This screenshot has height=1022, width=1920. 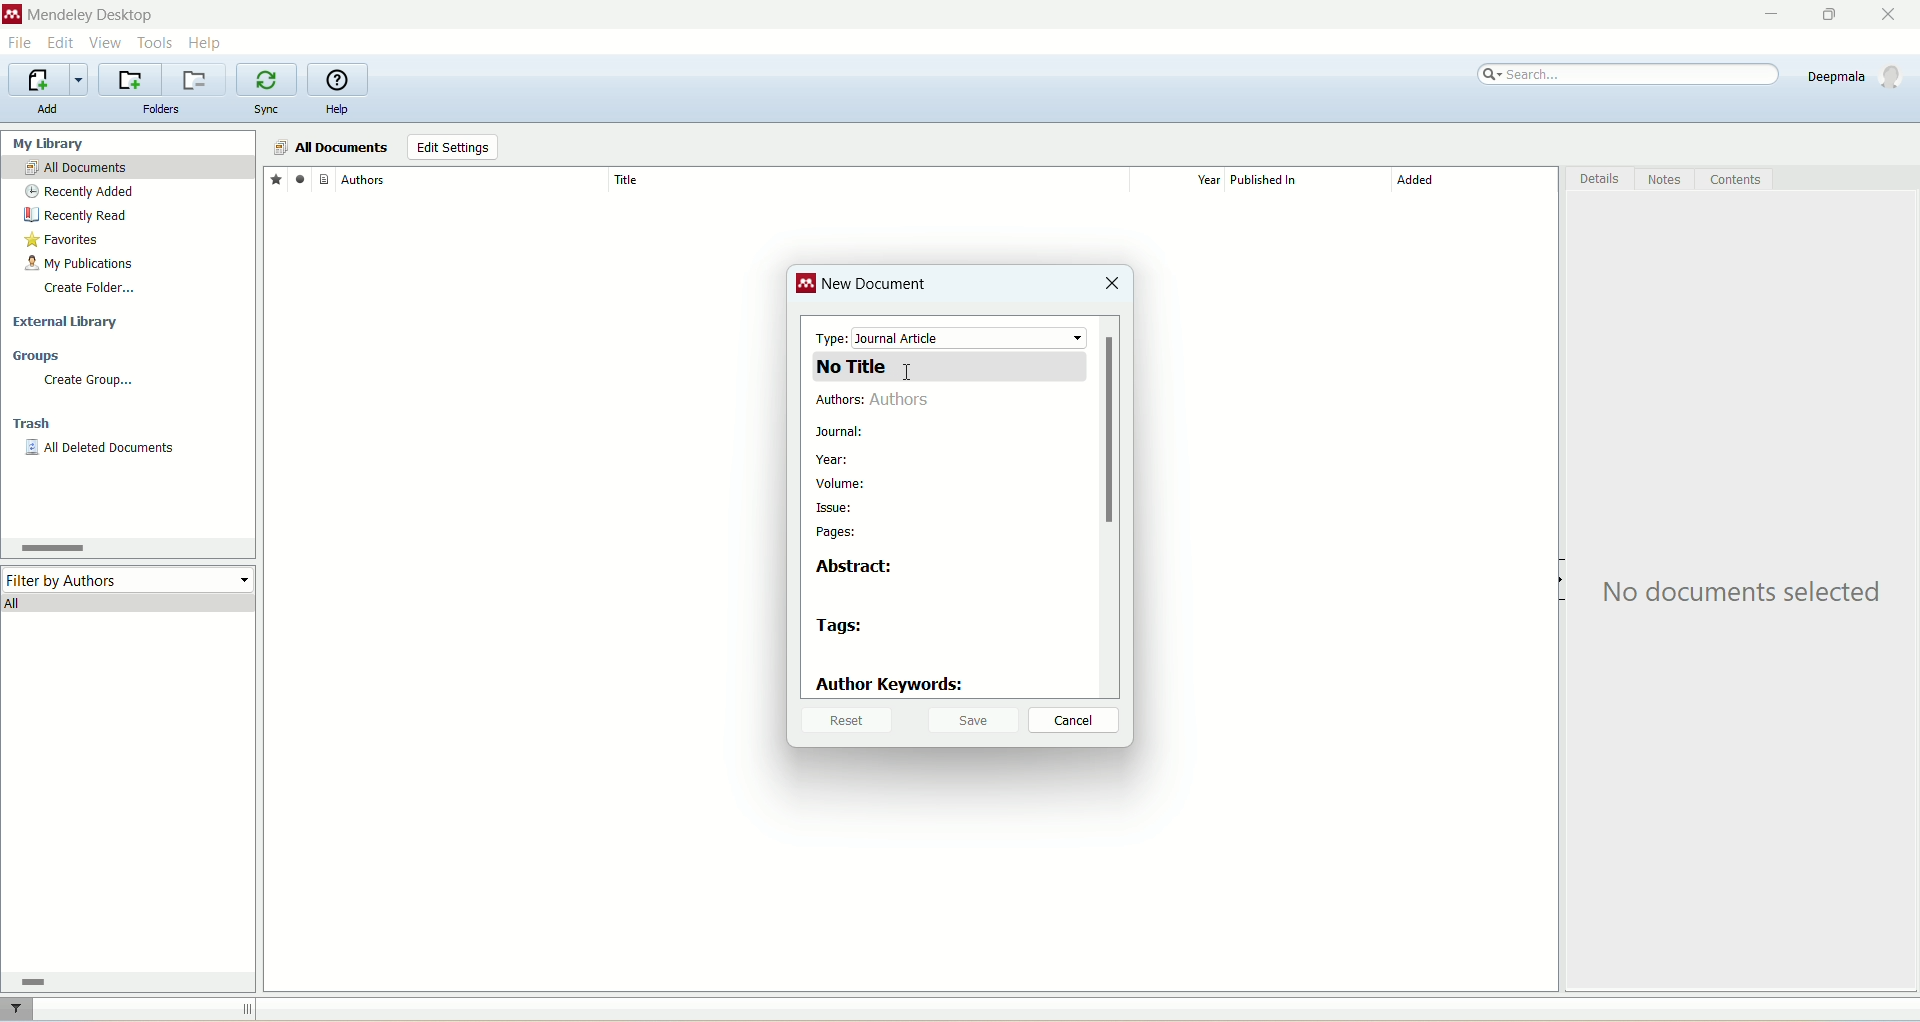 What do you see at coordinates (59, 43) in the screenshot?
I see `edit` at bounding box center [59, 43].